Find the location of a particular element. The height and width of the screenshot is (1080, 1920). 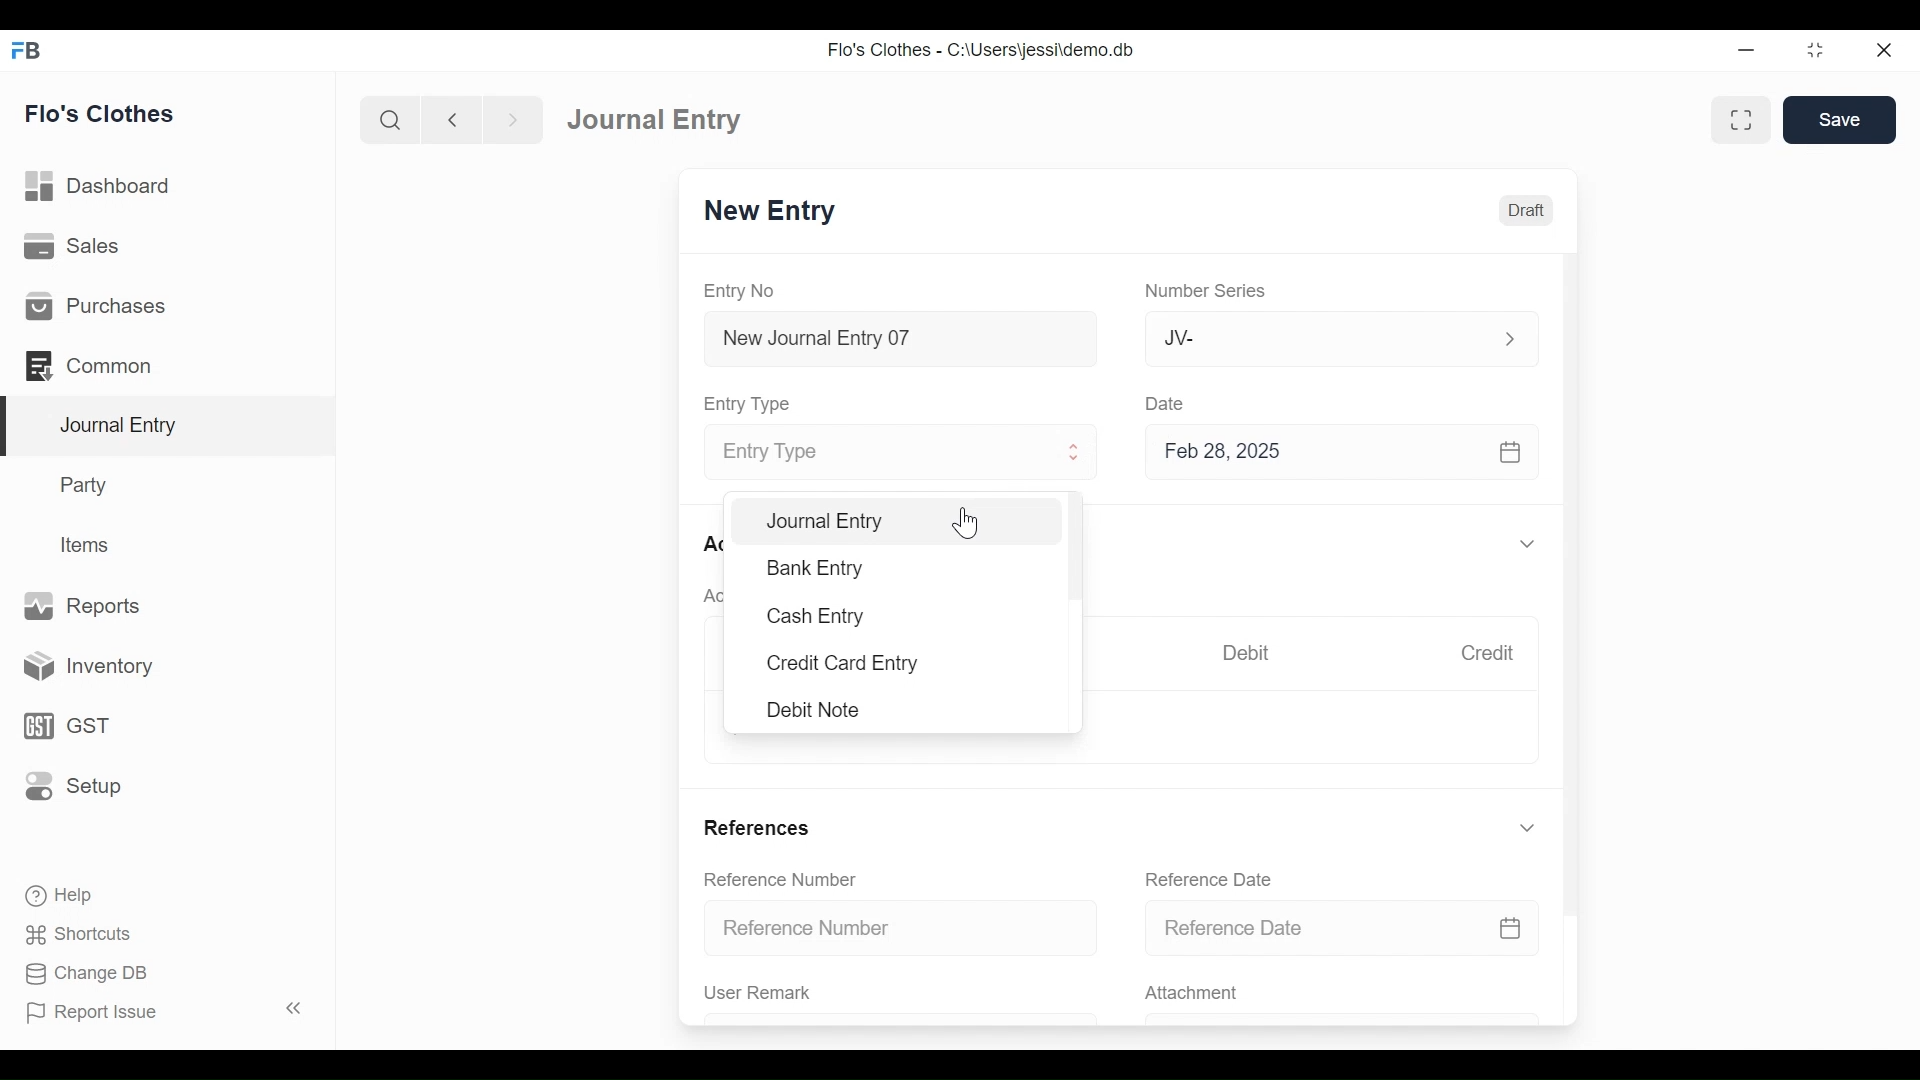

Attachment is located at coordinates (1191, 994).